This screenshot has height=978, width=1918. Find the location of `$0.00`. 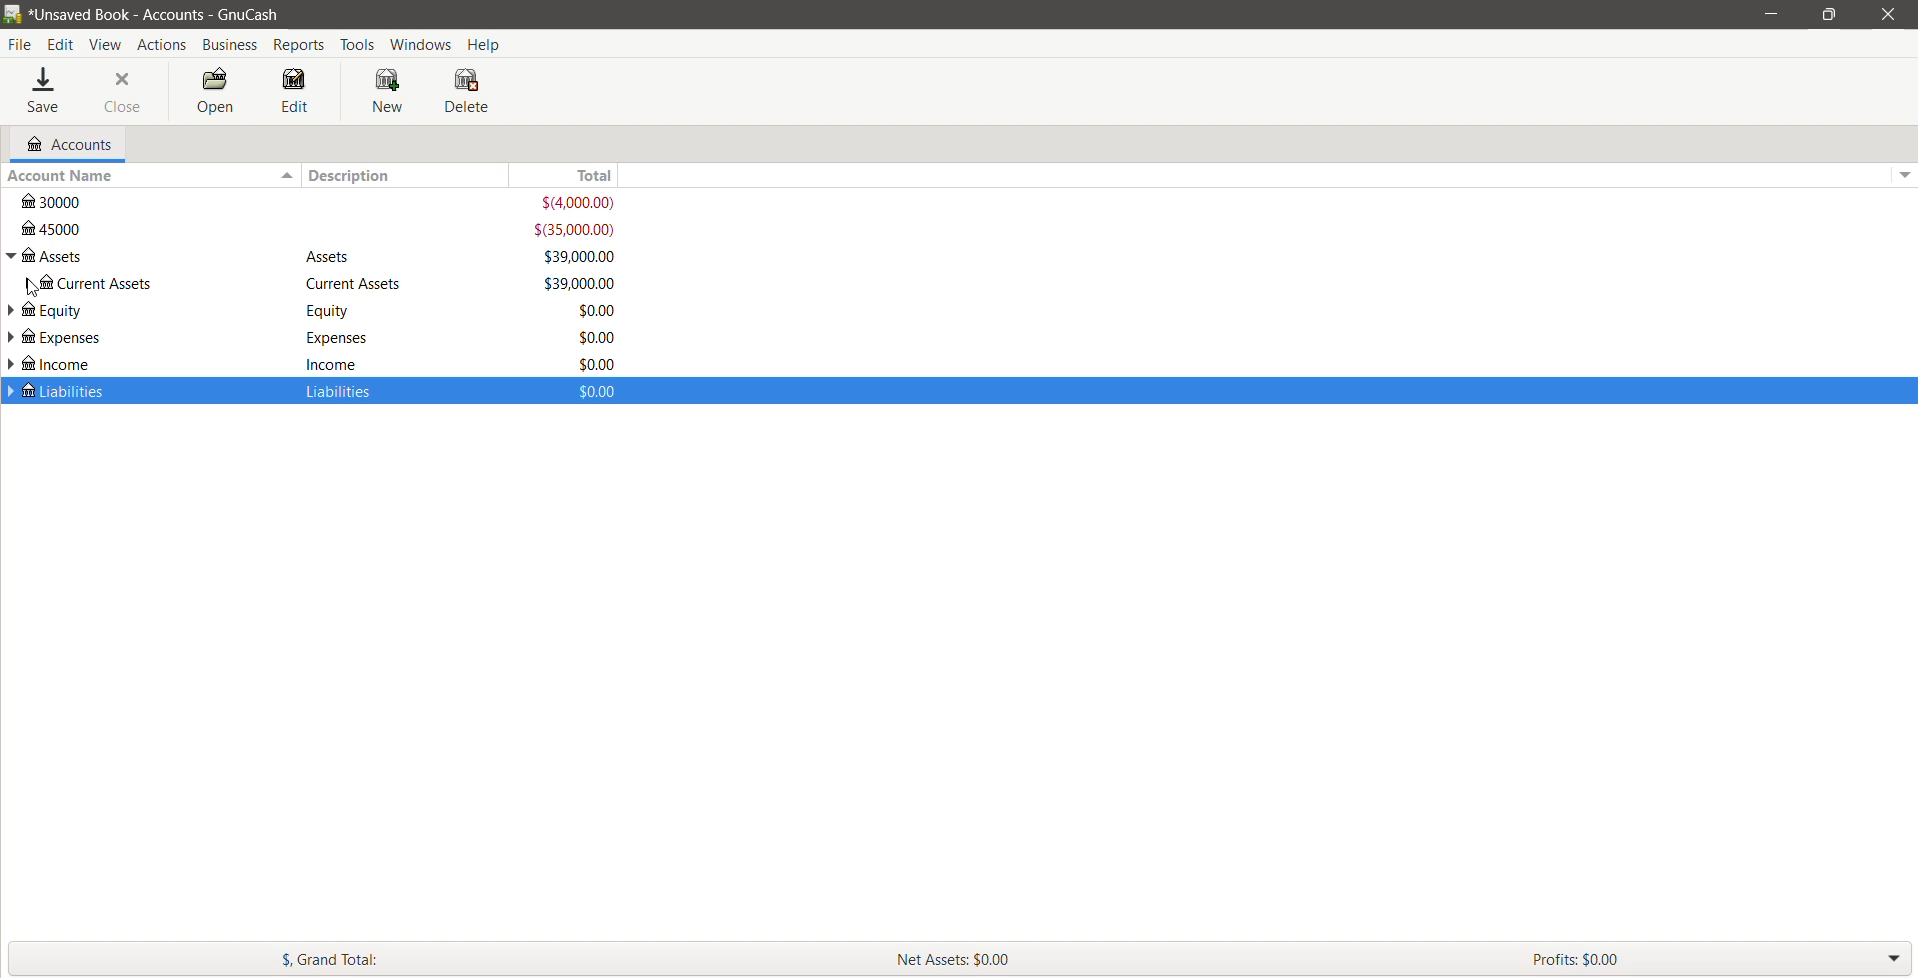

$0.00 is located at coordinates (607, 394).